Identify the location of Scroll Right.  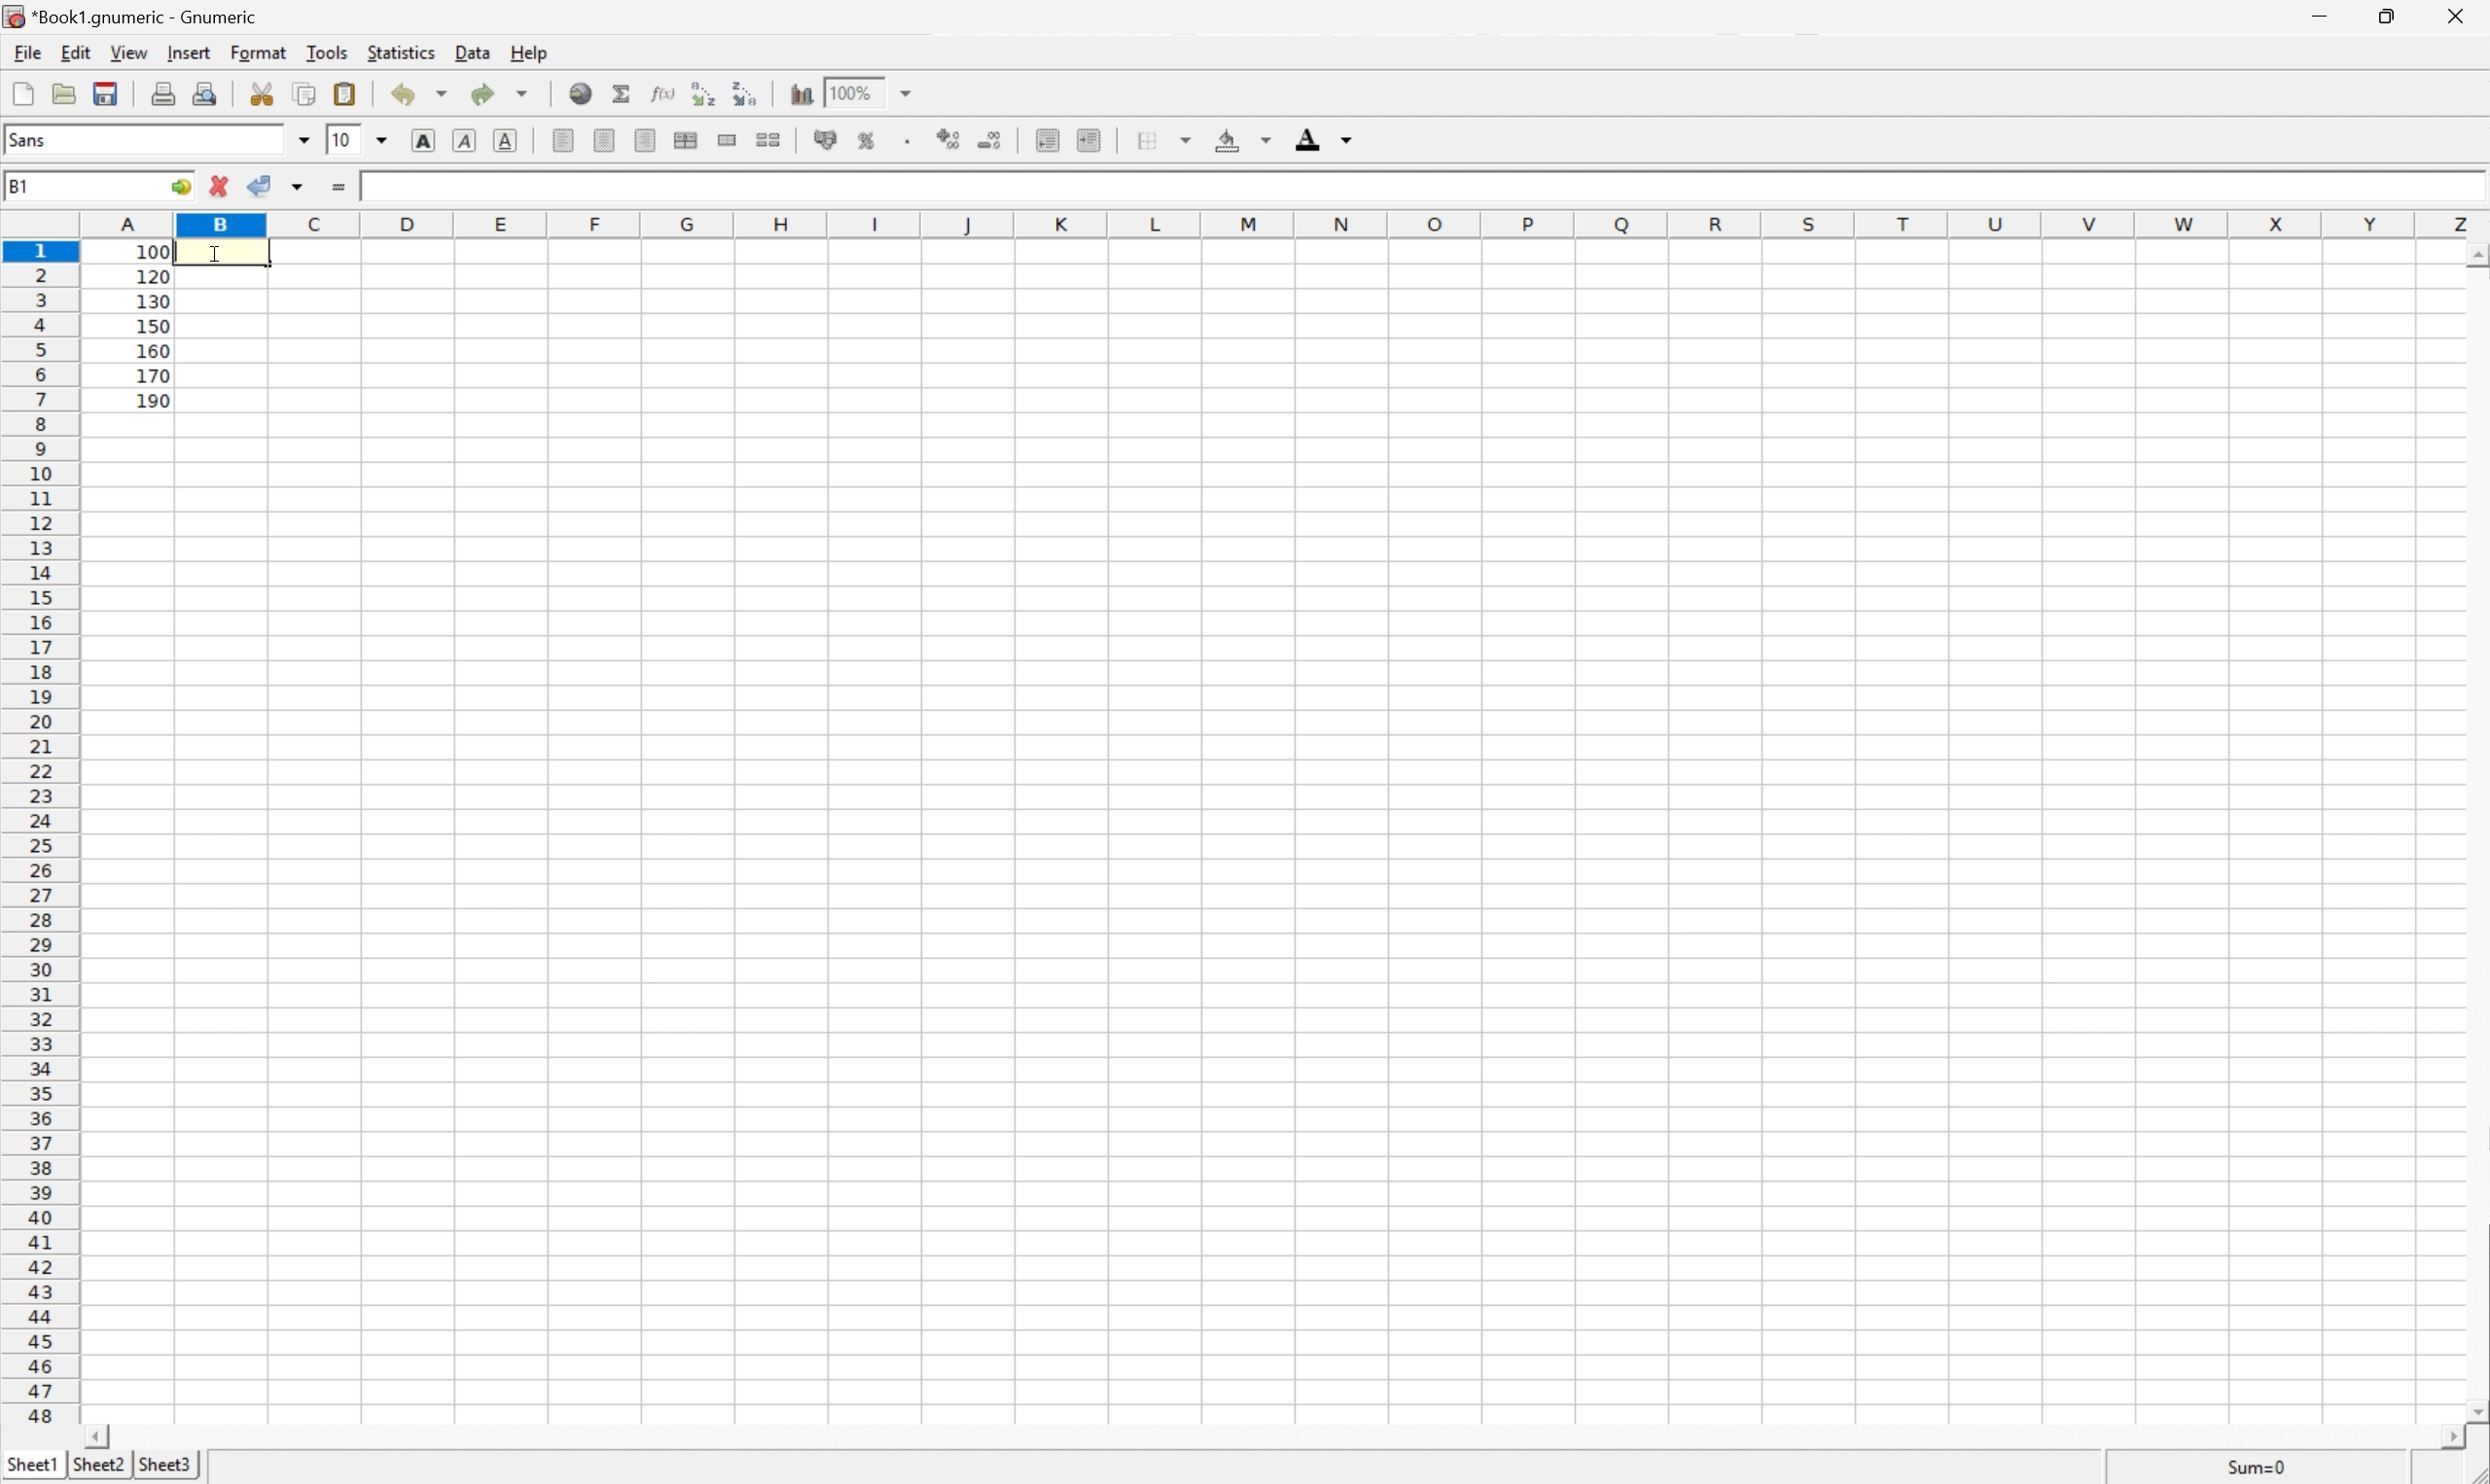
(2442, 1434).